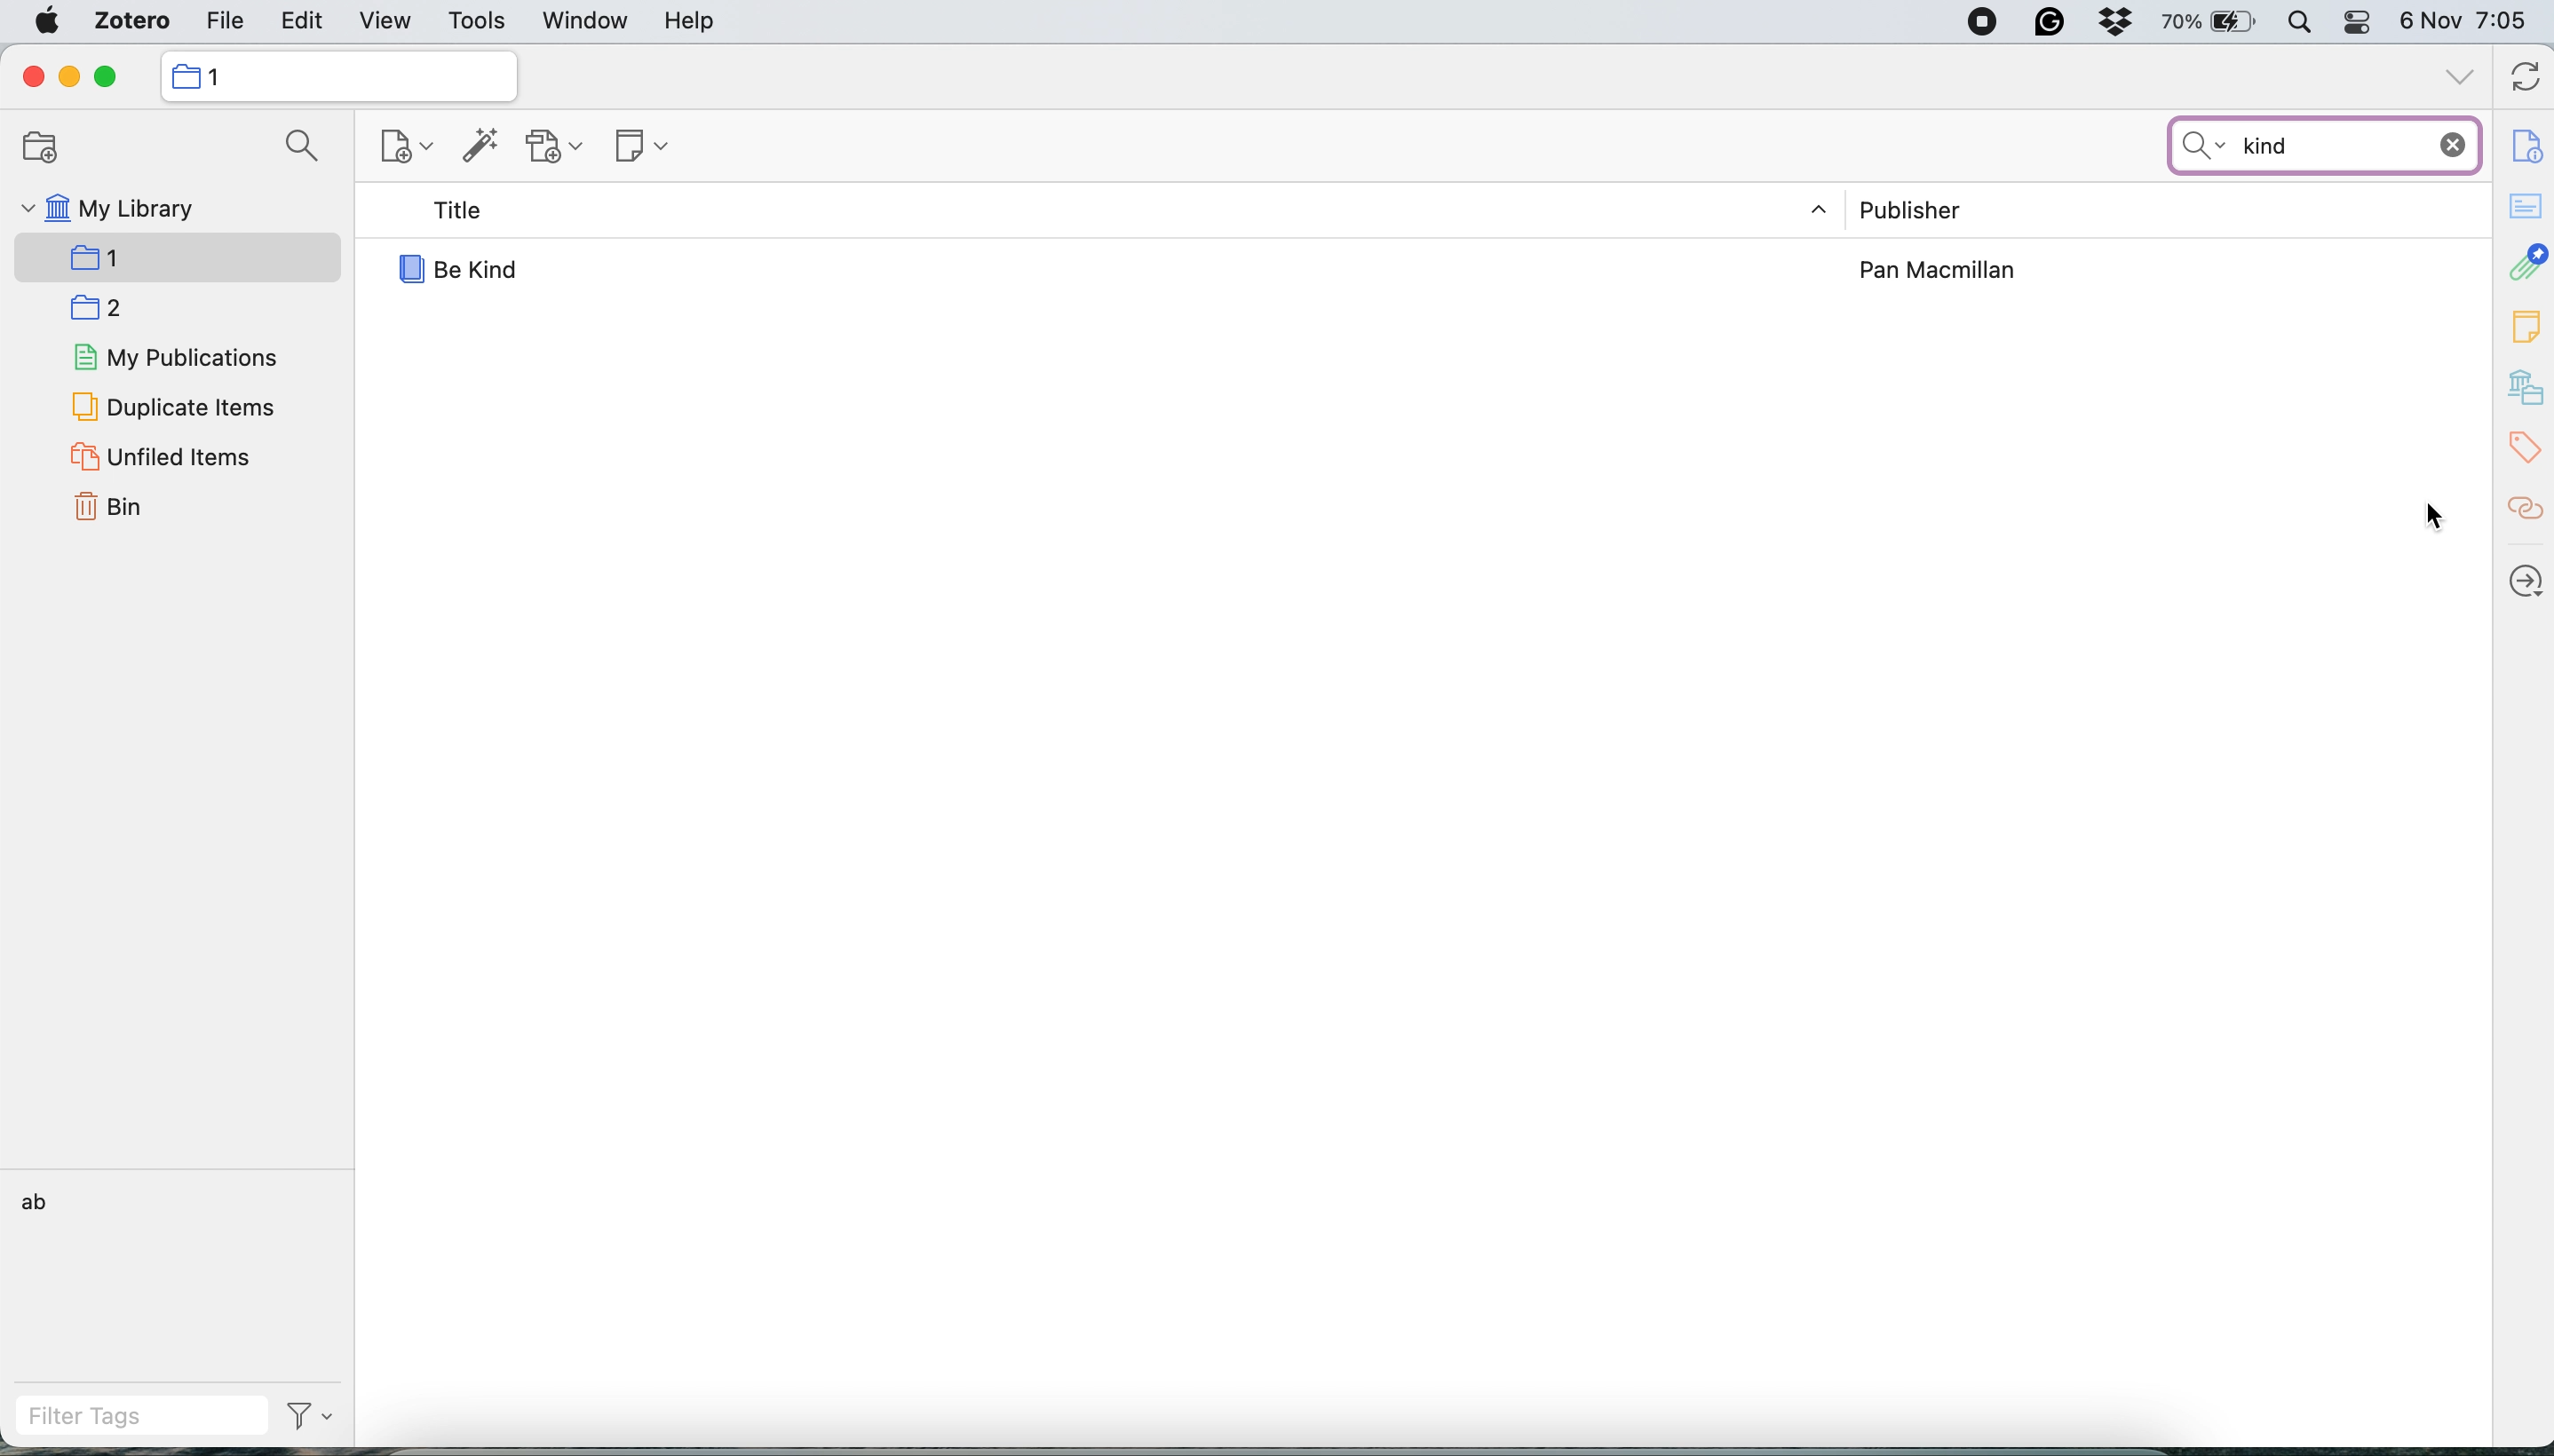  What do you see at coordinates (583, 22) in the screenshot?
I see `window` at bounding box center [583, 22].